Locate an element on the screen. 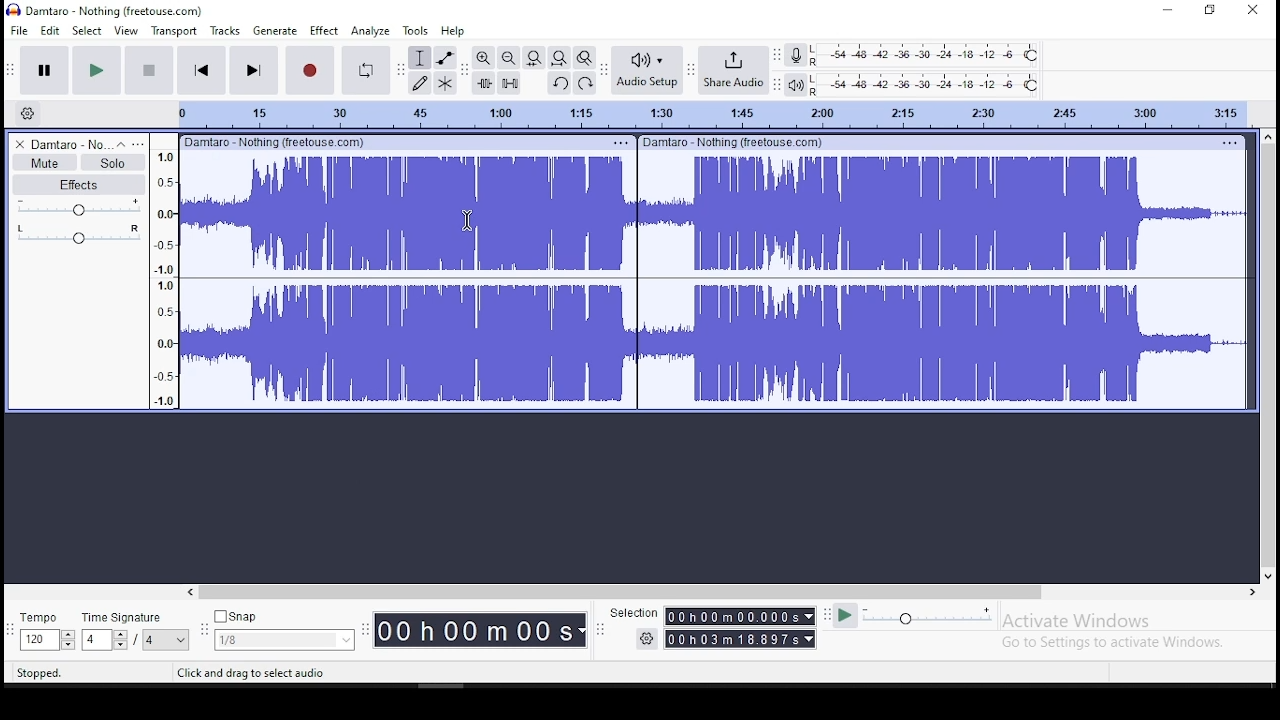  snap button is located at coordinates (236, 615).